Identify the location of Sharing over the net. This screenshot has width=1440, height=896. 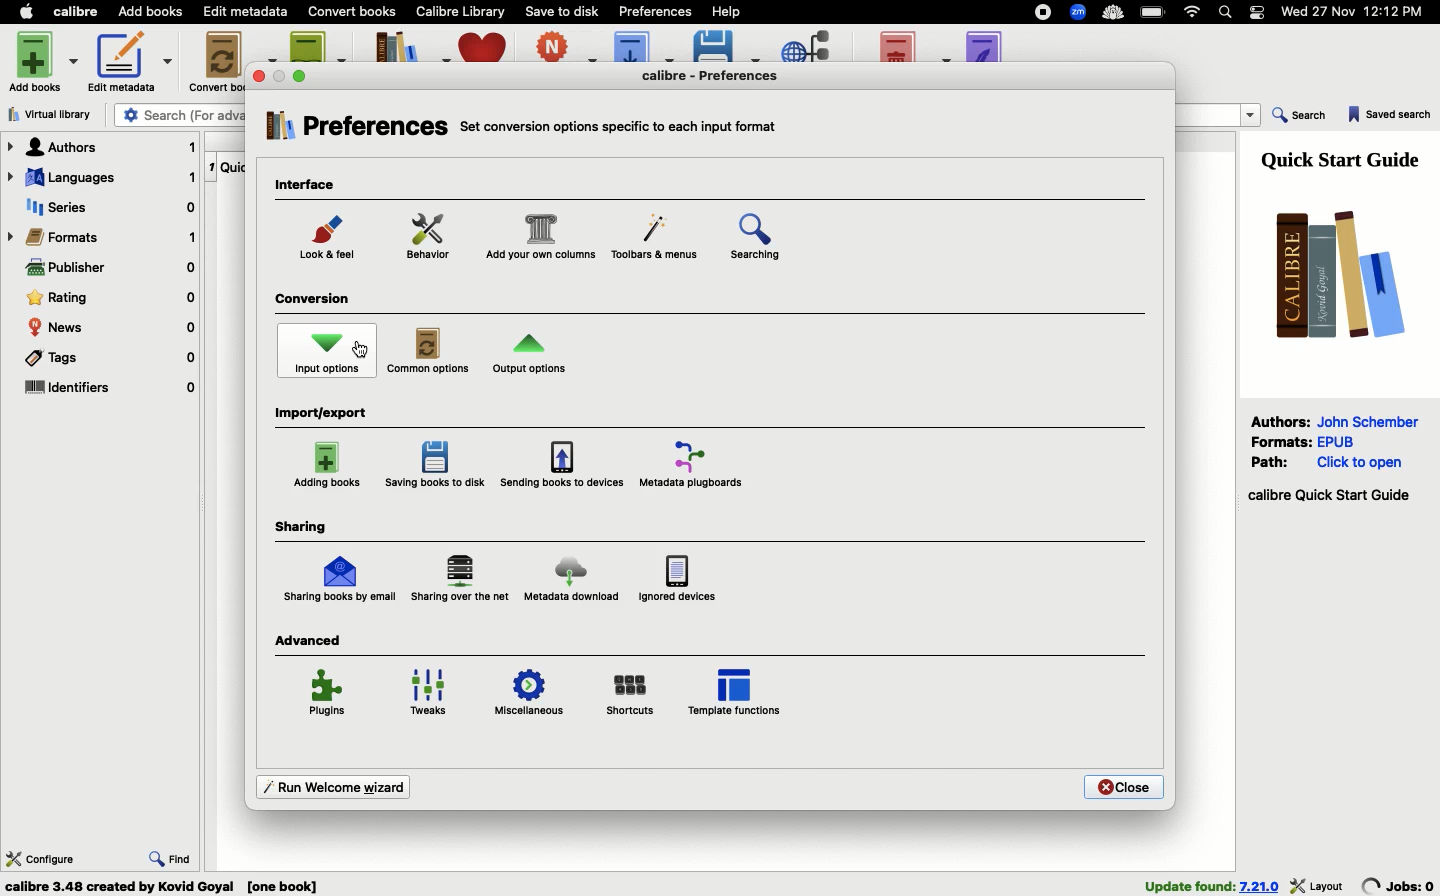
(462, 579).